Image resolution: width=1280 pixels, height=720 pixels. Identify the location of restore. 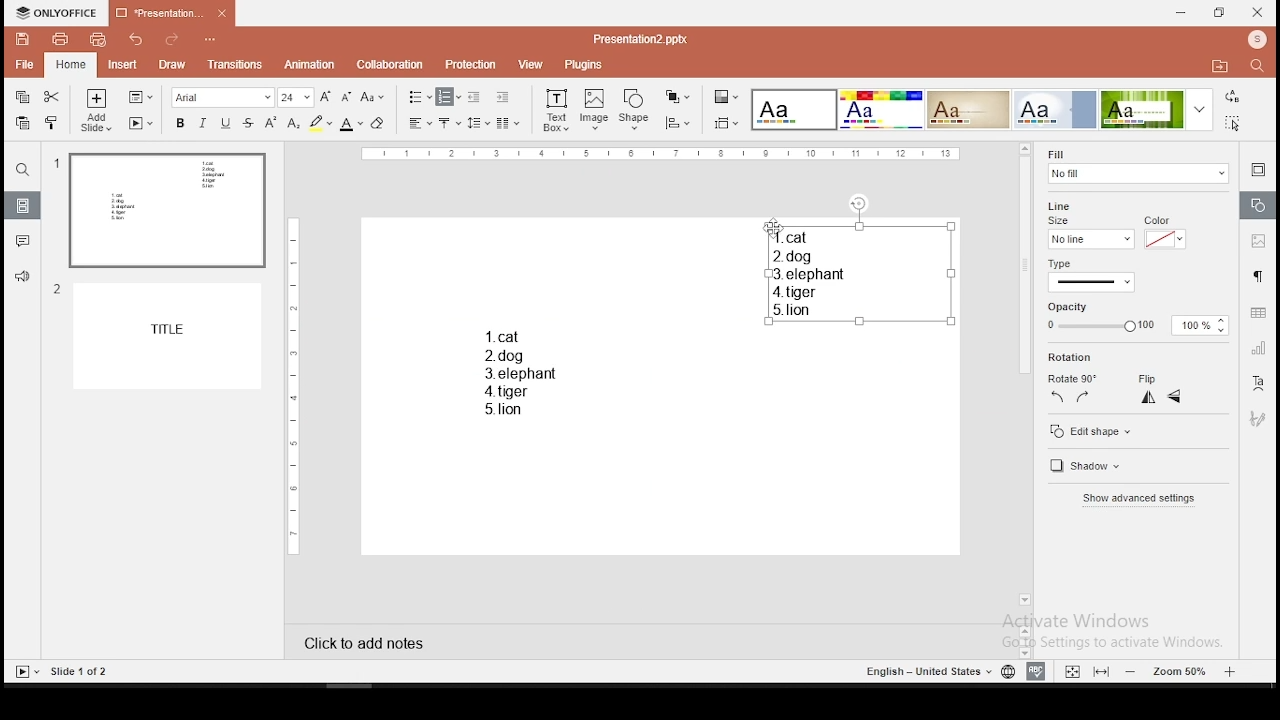
(1220, 13).